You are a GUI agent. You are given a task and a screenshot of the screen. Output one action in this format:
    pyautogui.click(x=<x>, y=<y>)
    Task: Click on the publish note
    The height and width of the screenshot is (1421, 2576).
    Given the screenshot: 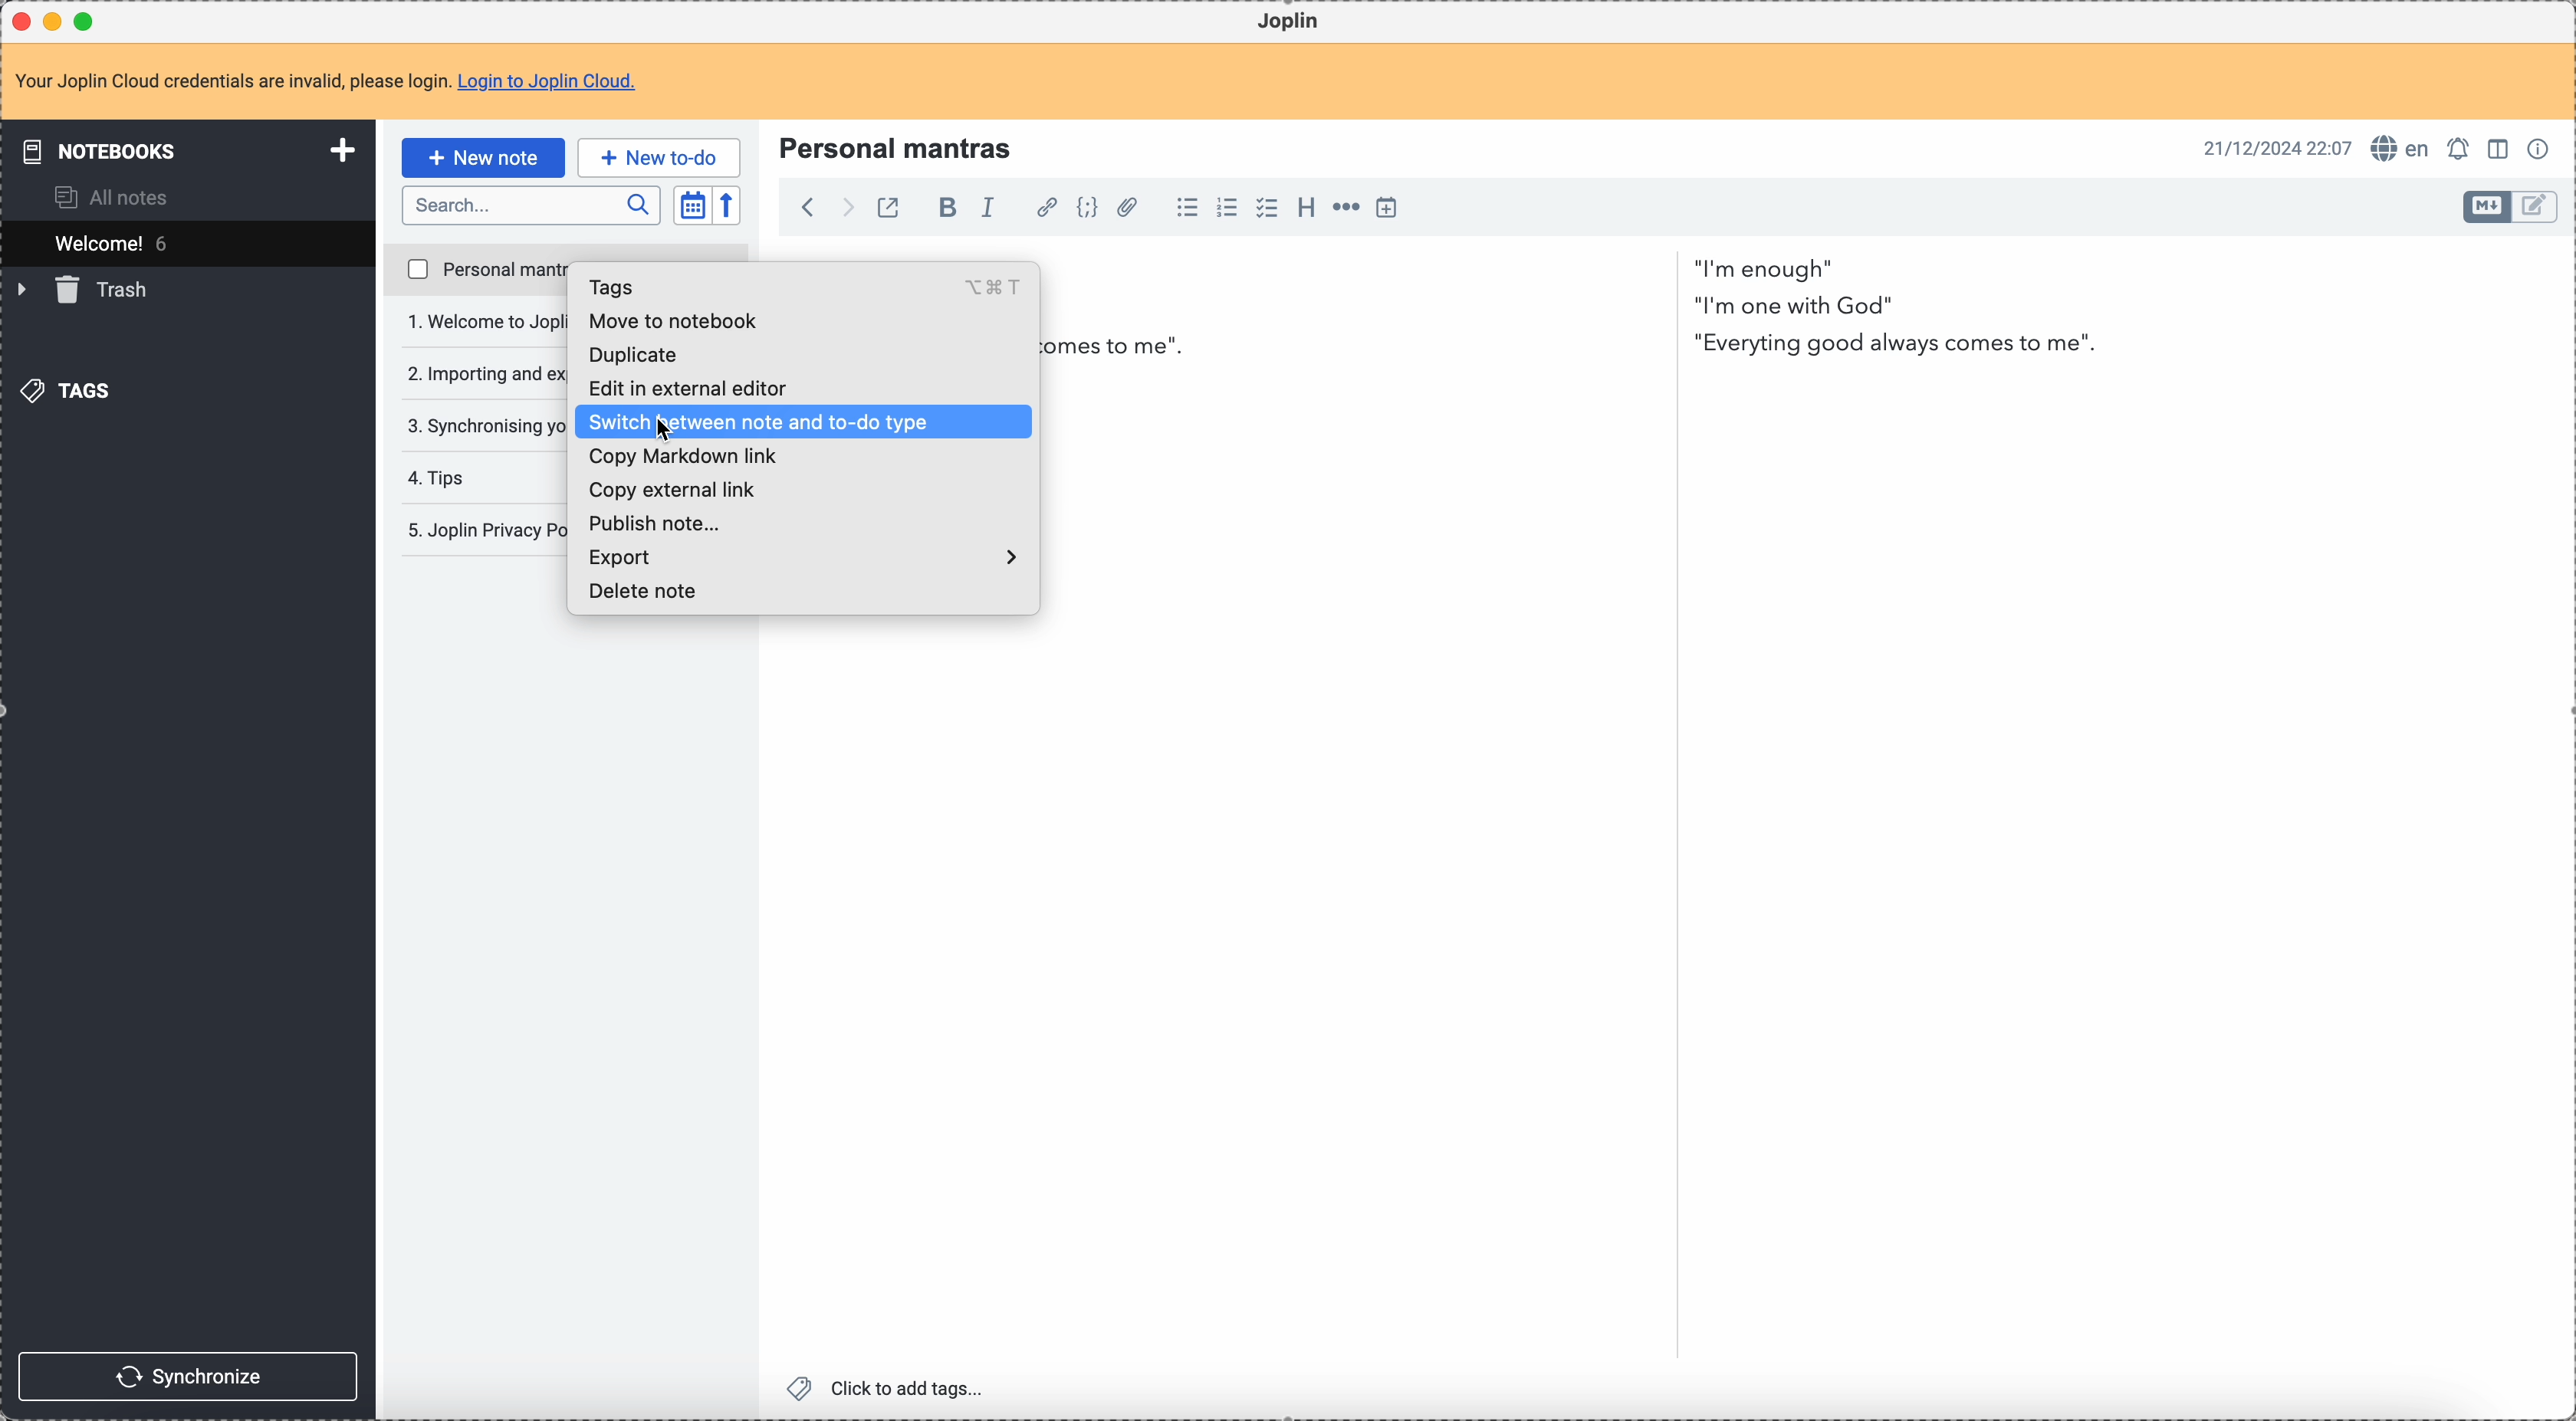 What is the action you would take?
    pyautogui.click(x=654, y=520)
    